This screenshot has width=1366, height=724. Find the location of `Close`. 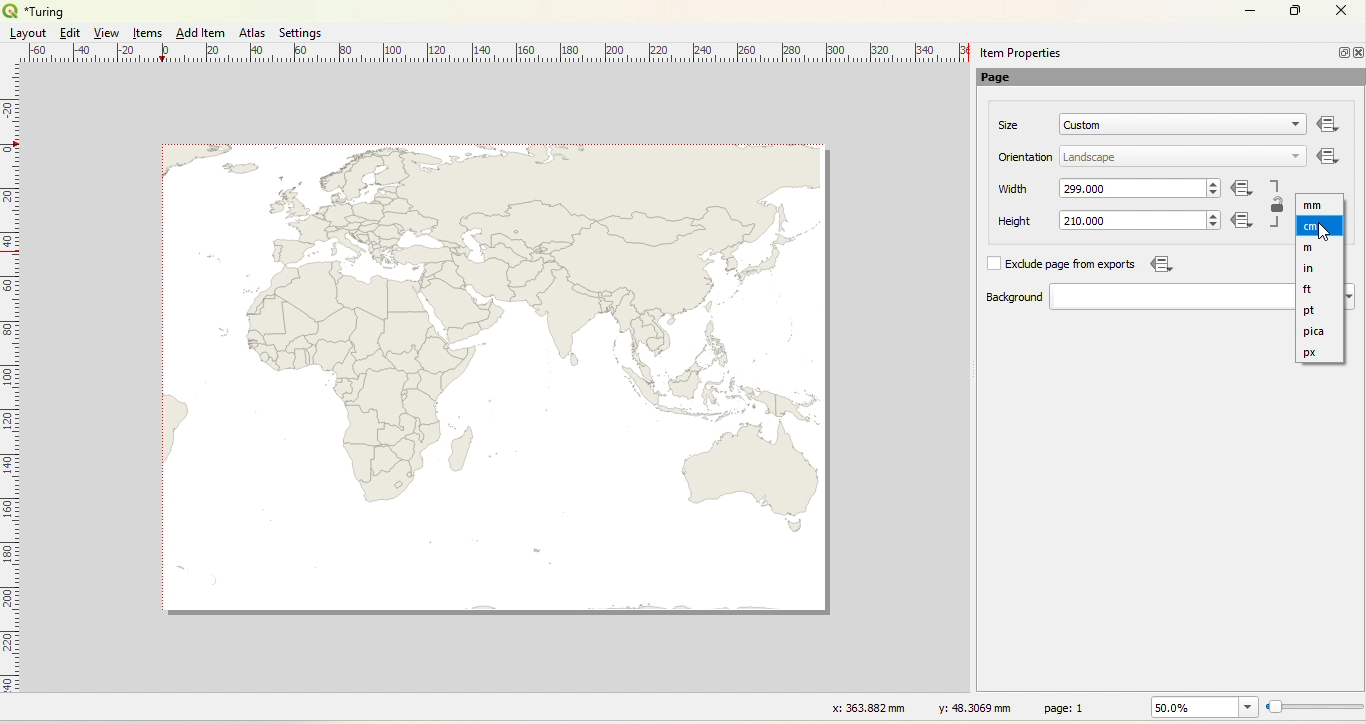

Close is located at coordinates (1358, 51).